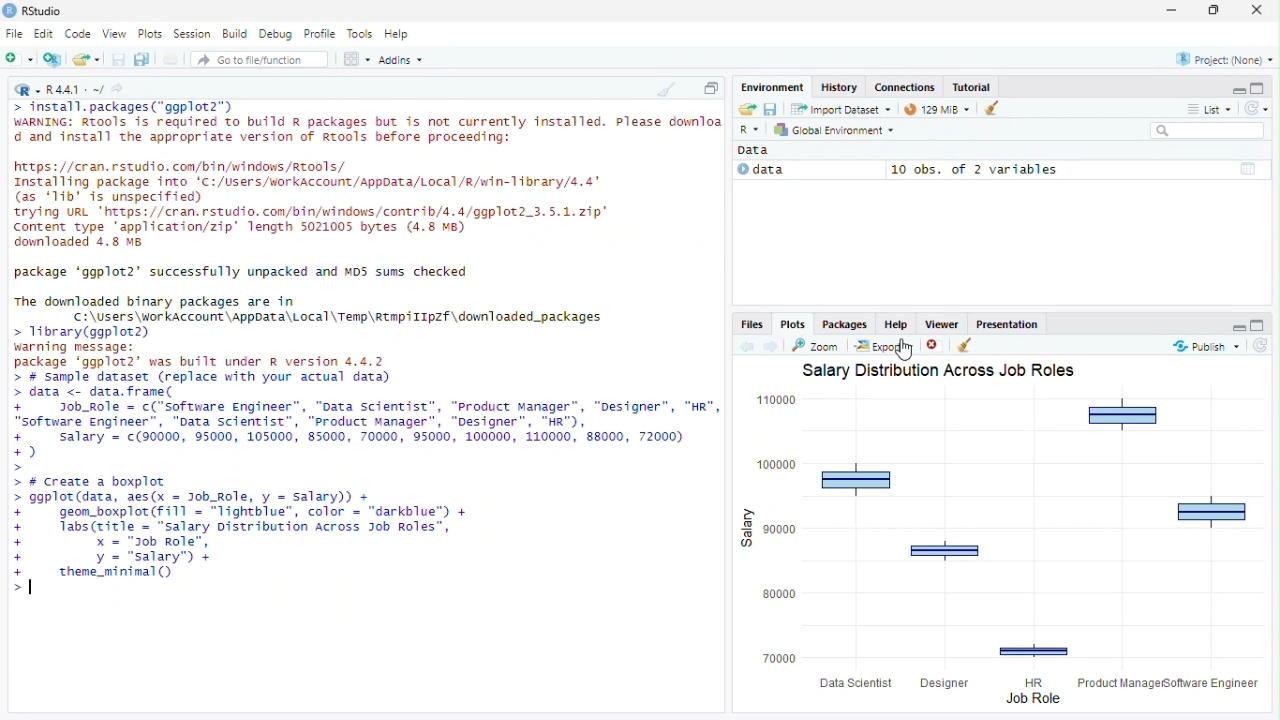 The width and height of the screenshot is (1280, 720). Describe the element at coordinates (896, 323) in the screenshot. I see `Help` at that location.